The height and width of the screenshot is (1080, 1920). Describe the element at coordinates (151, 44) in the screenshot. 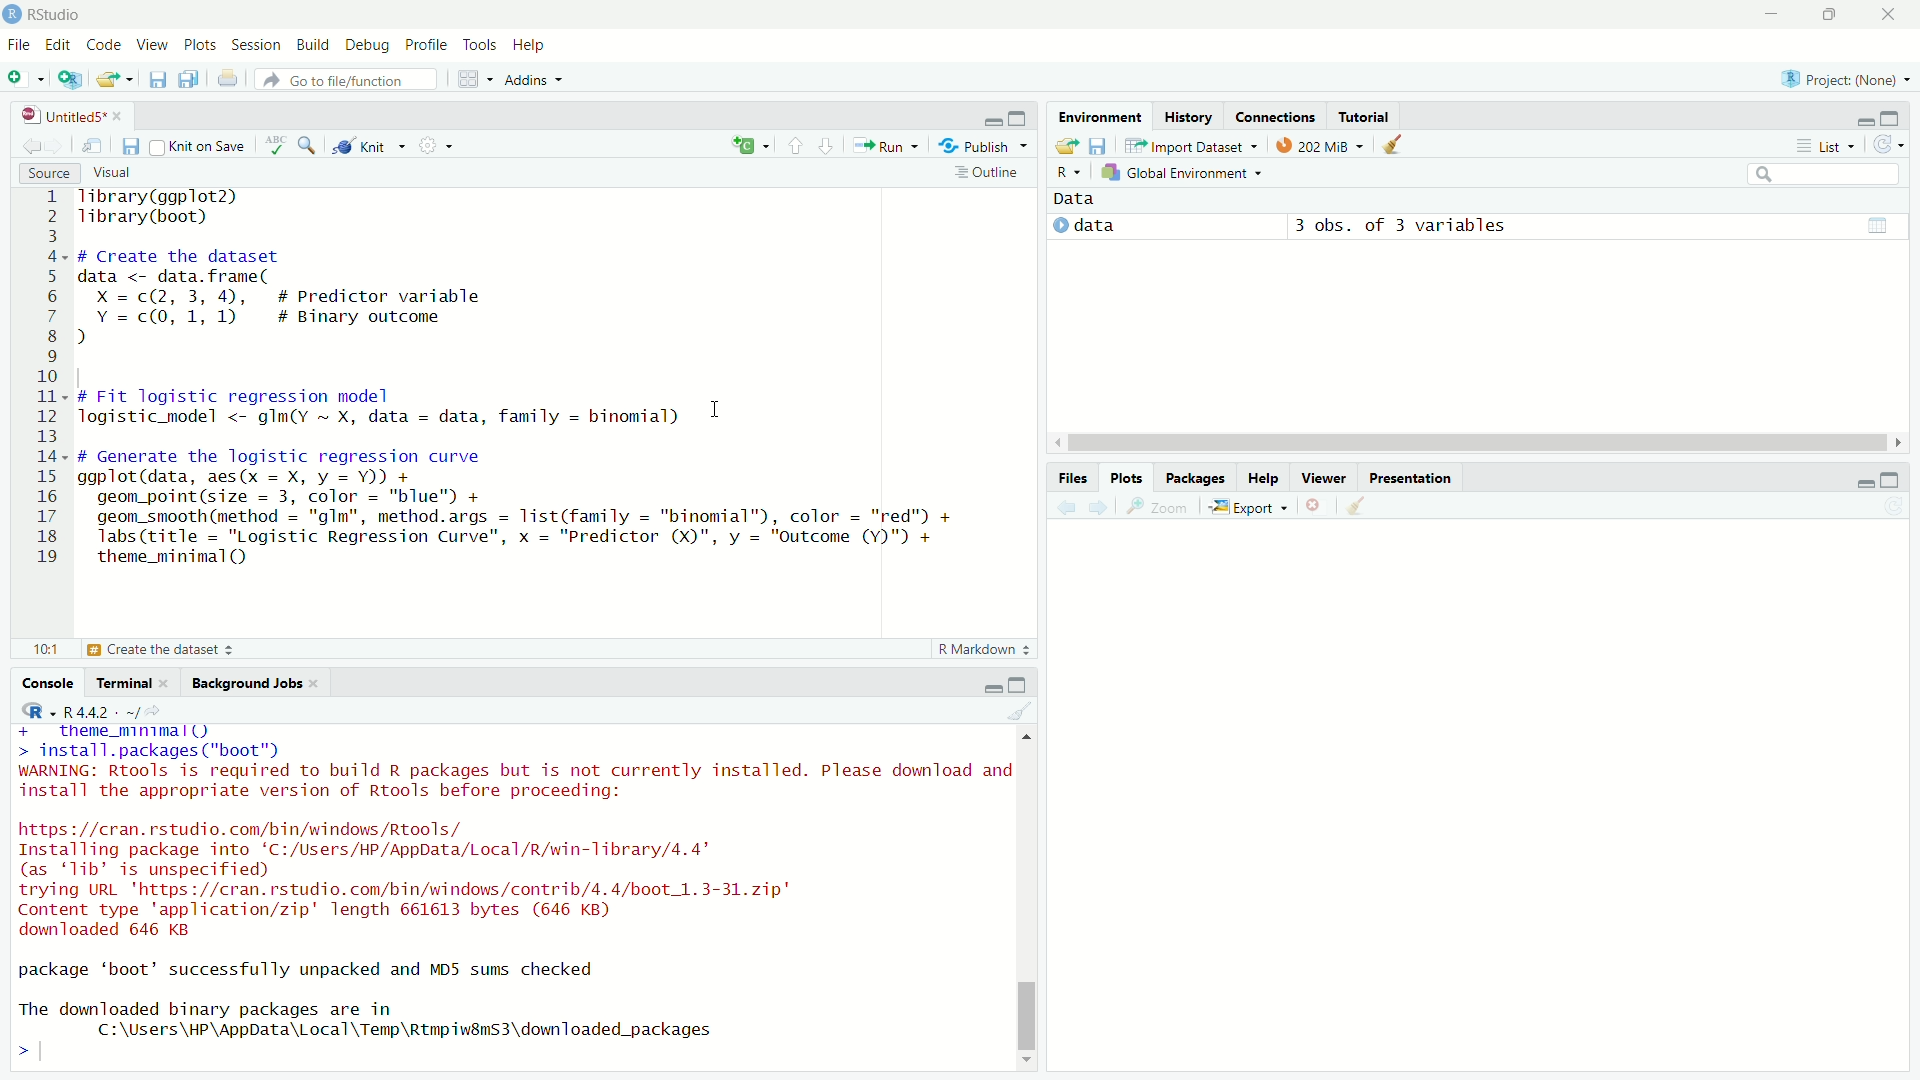

I see `View` at that location.